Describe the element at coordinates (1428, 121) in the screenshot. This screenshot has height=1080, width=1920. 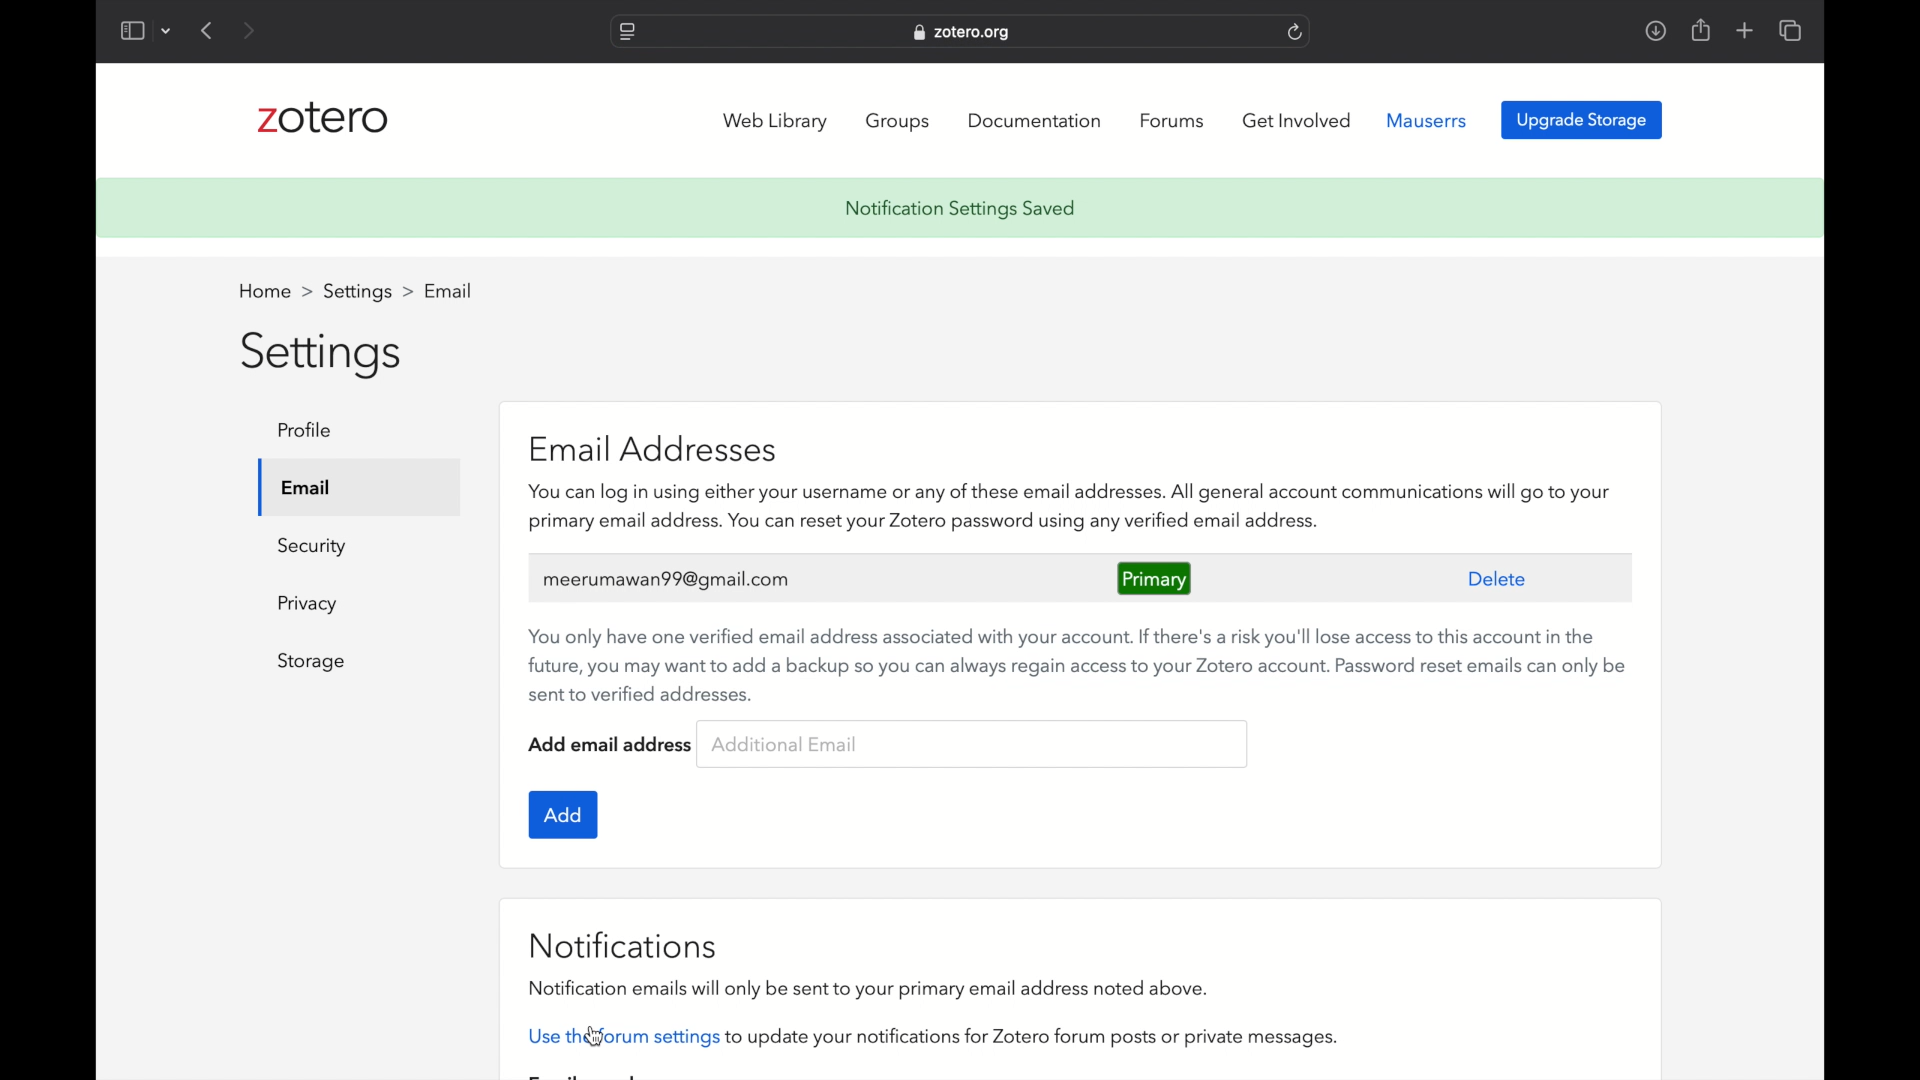
I see `mauserrs` at that location.